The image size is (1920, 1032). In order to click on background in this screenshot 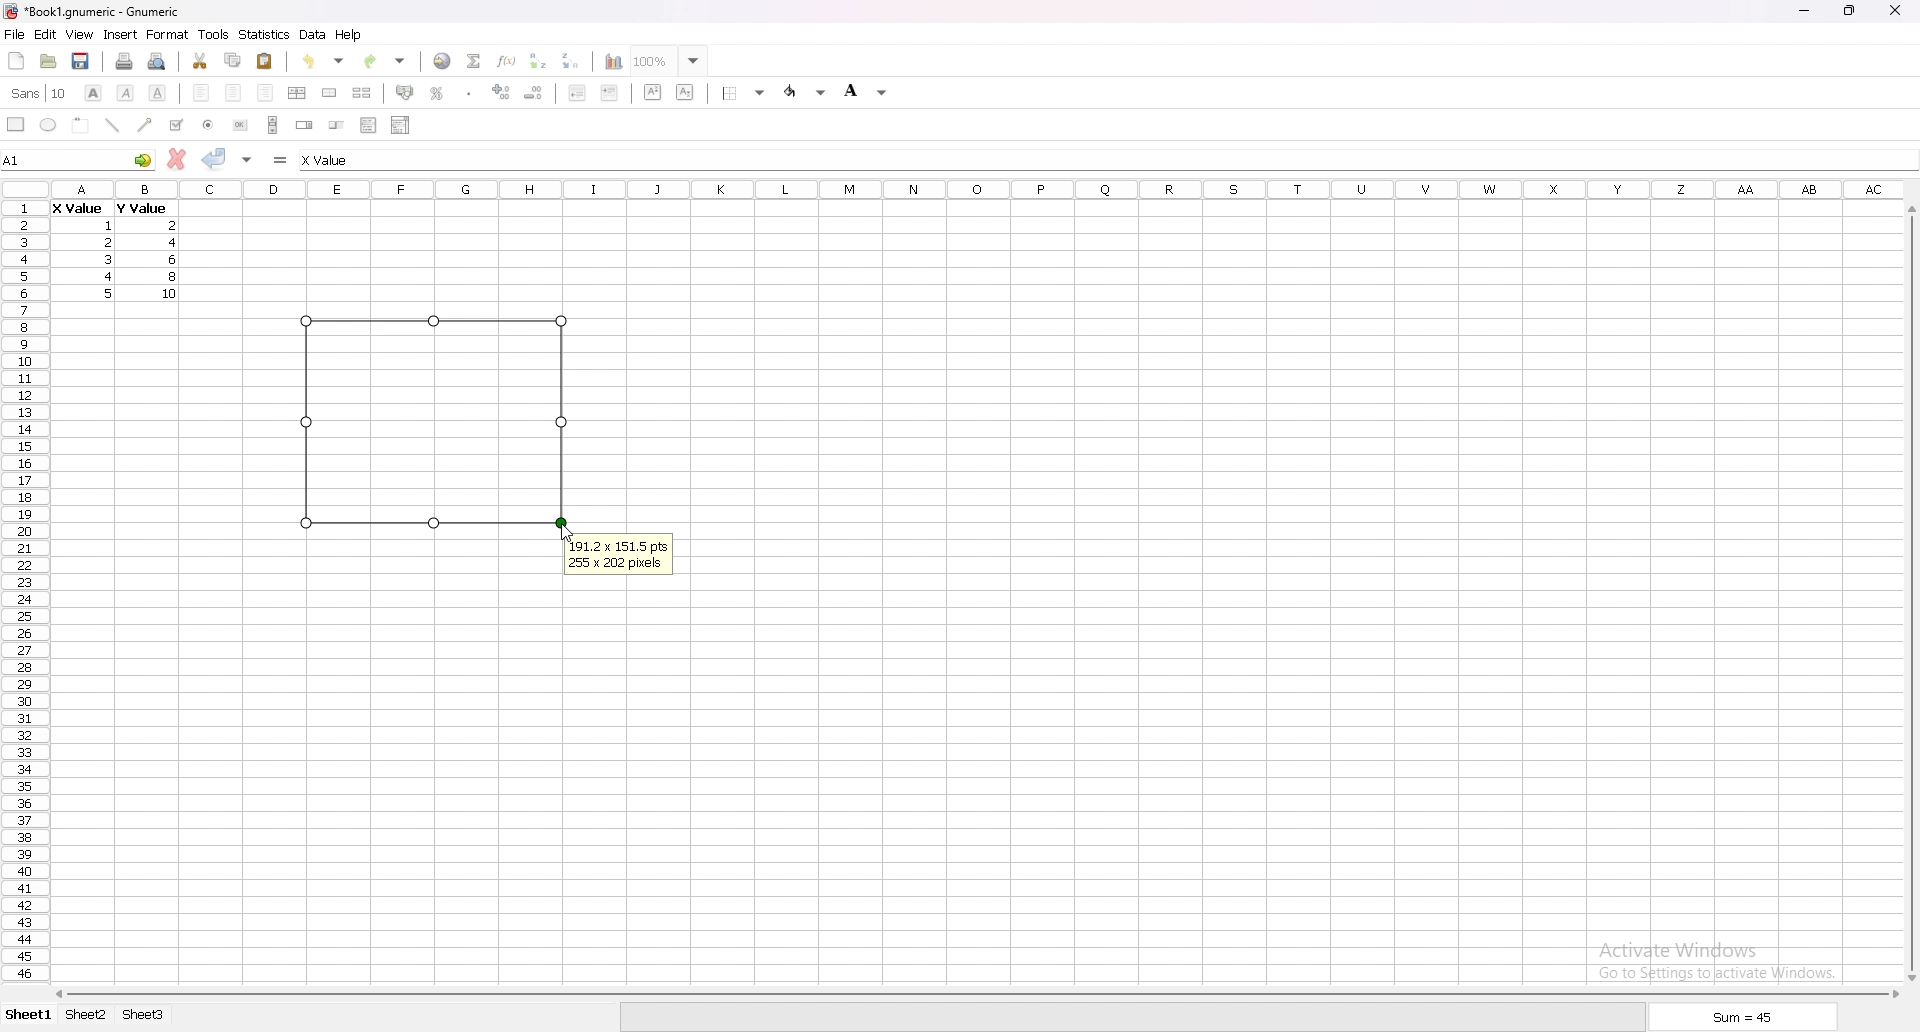, I will do `click(866, 90)`.